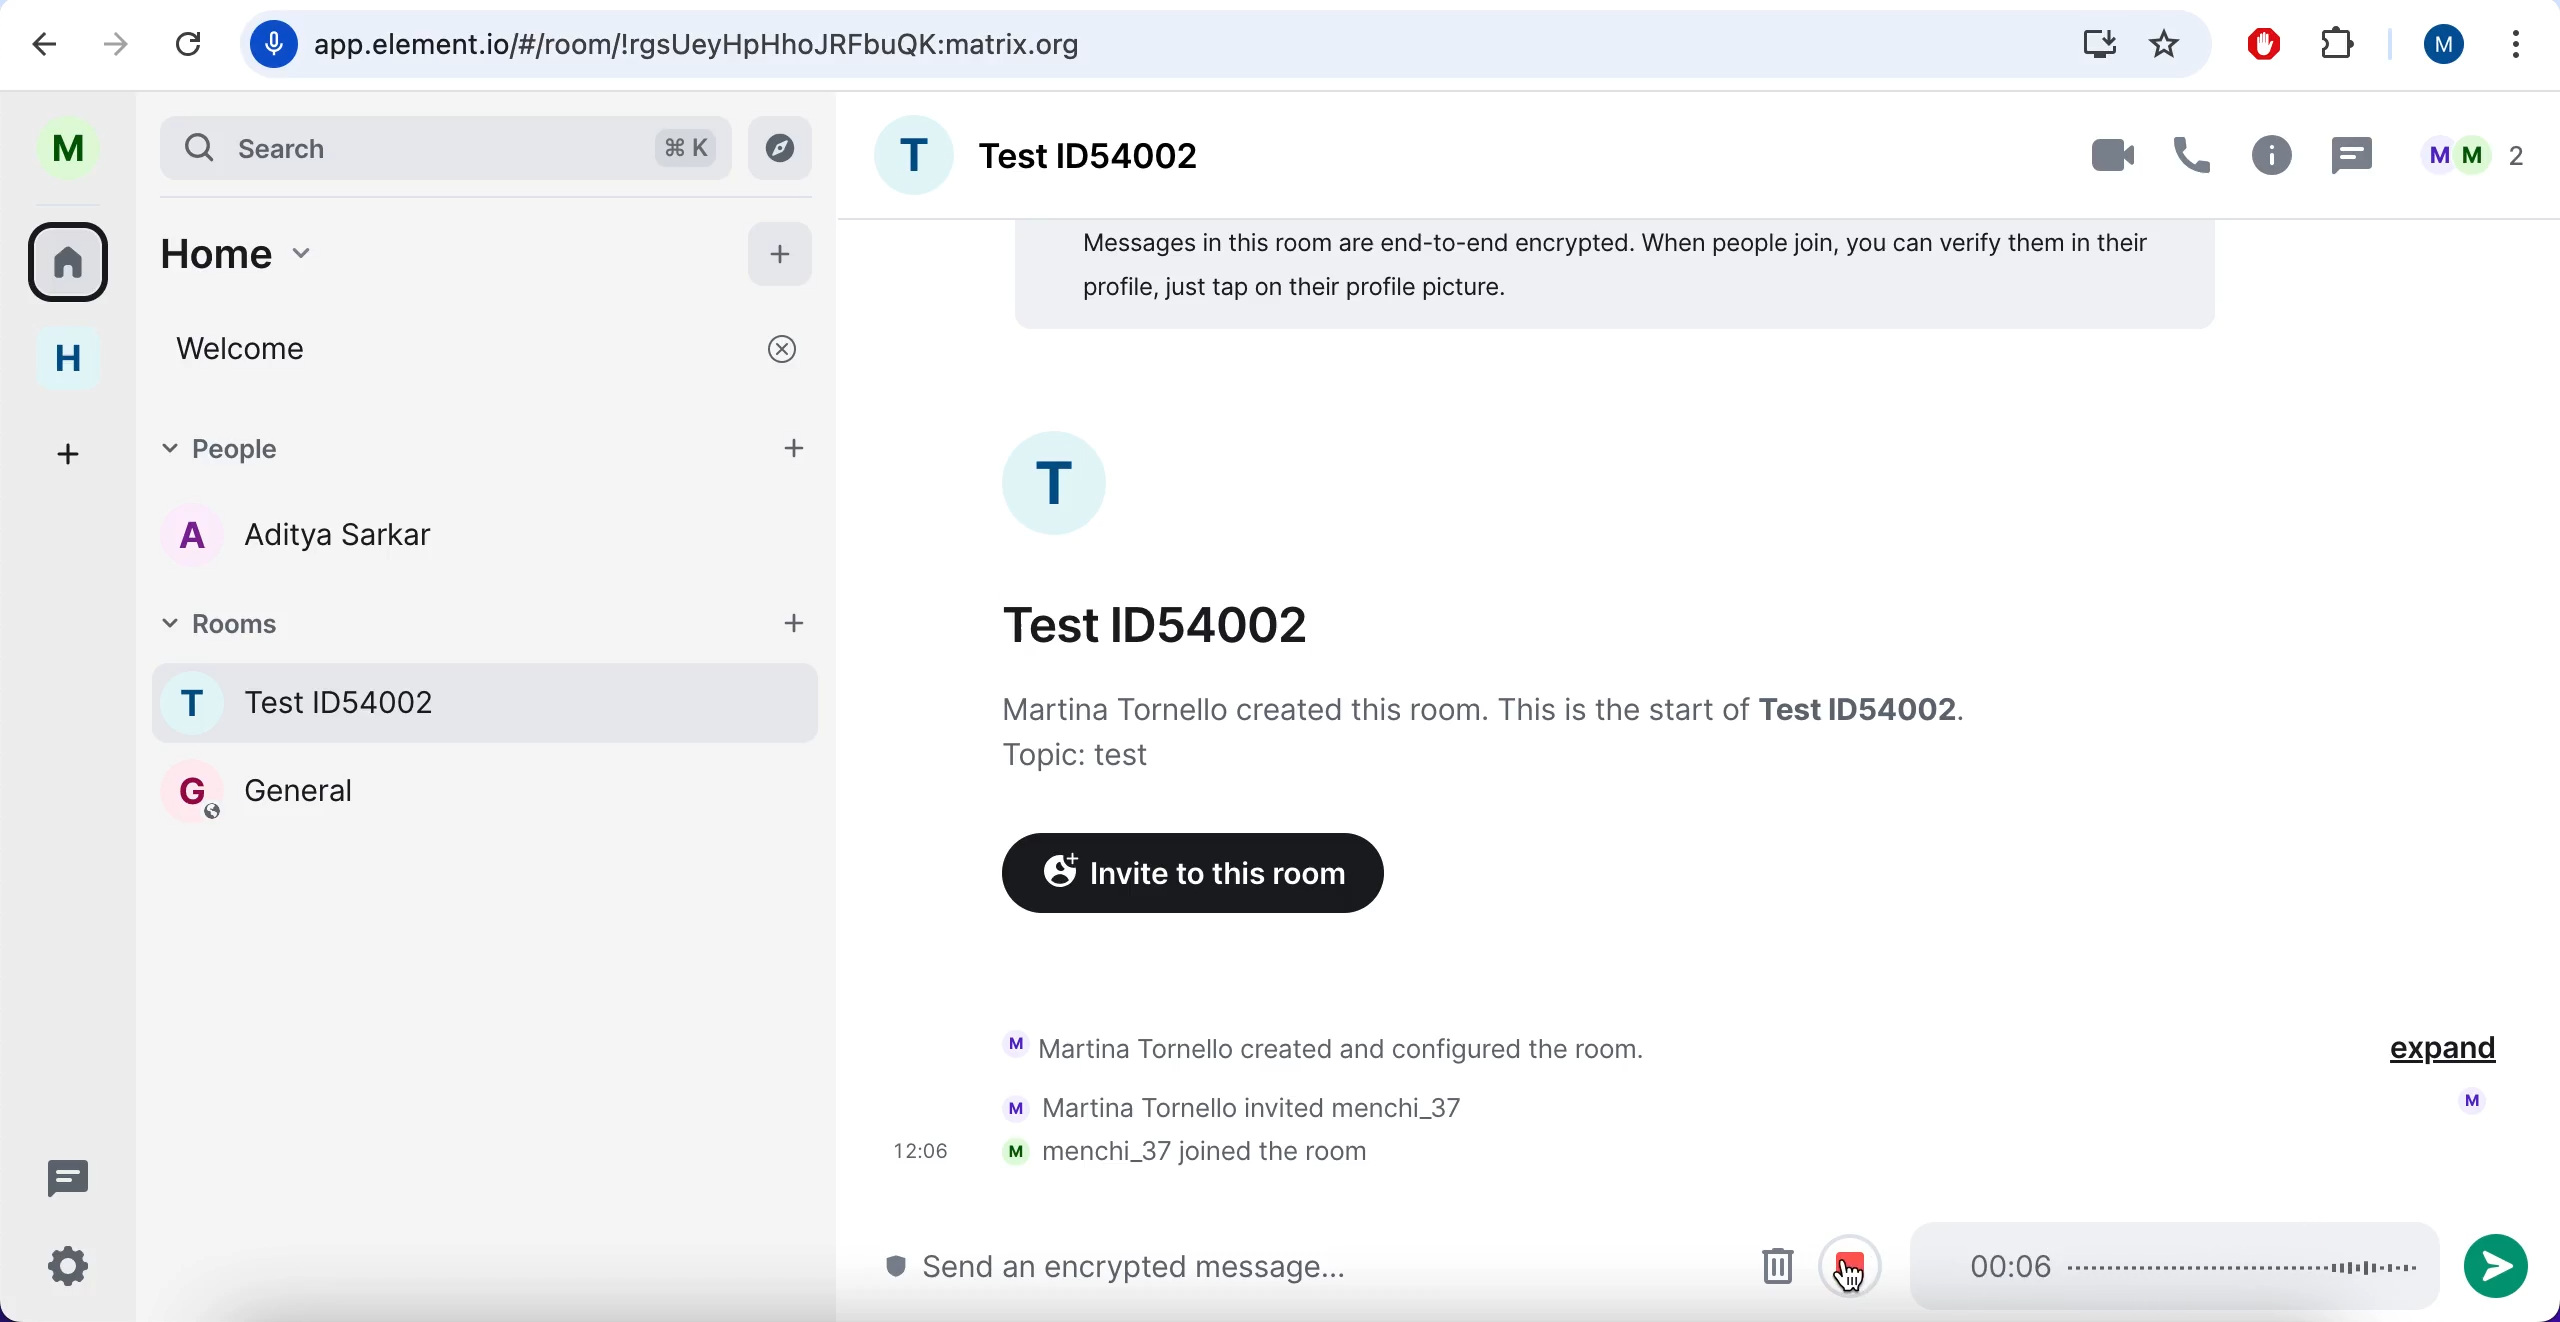 This screenshot has height=1322, width=2560. I want to click on add, so click(784, 255).